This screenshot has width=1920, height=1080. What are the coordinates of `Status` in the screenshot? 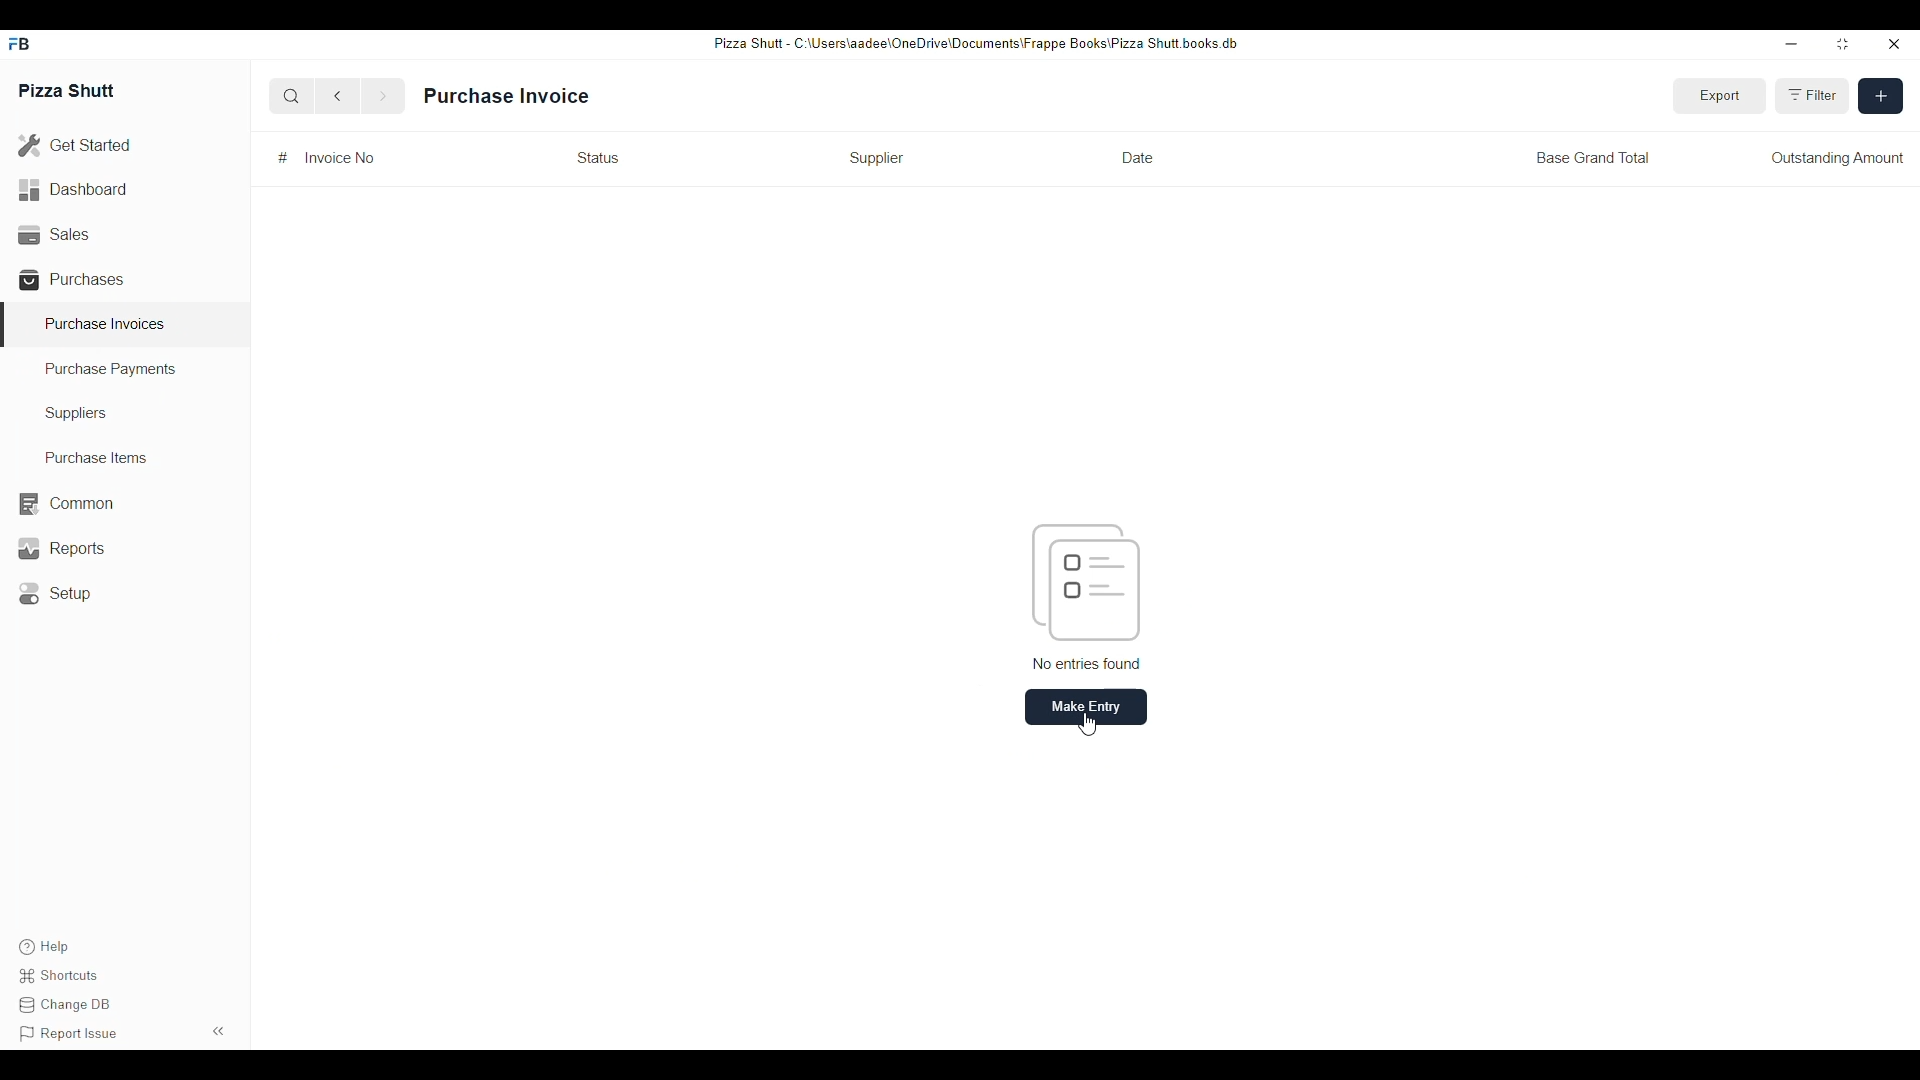 It's located at (598, 157).